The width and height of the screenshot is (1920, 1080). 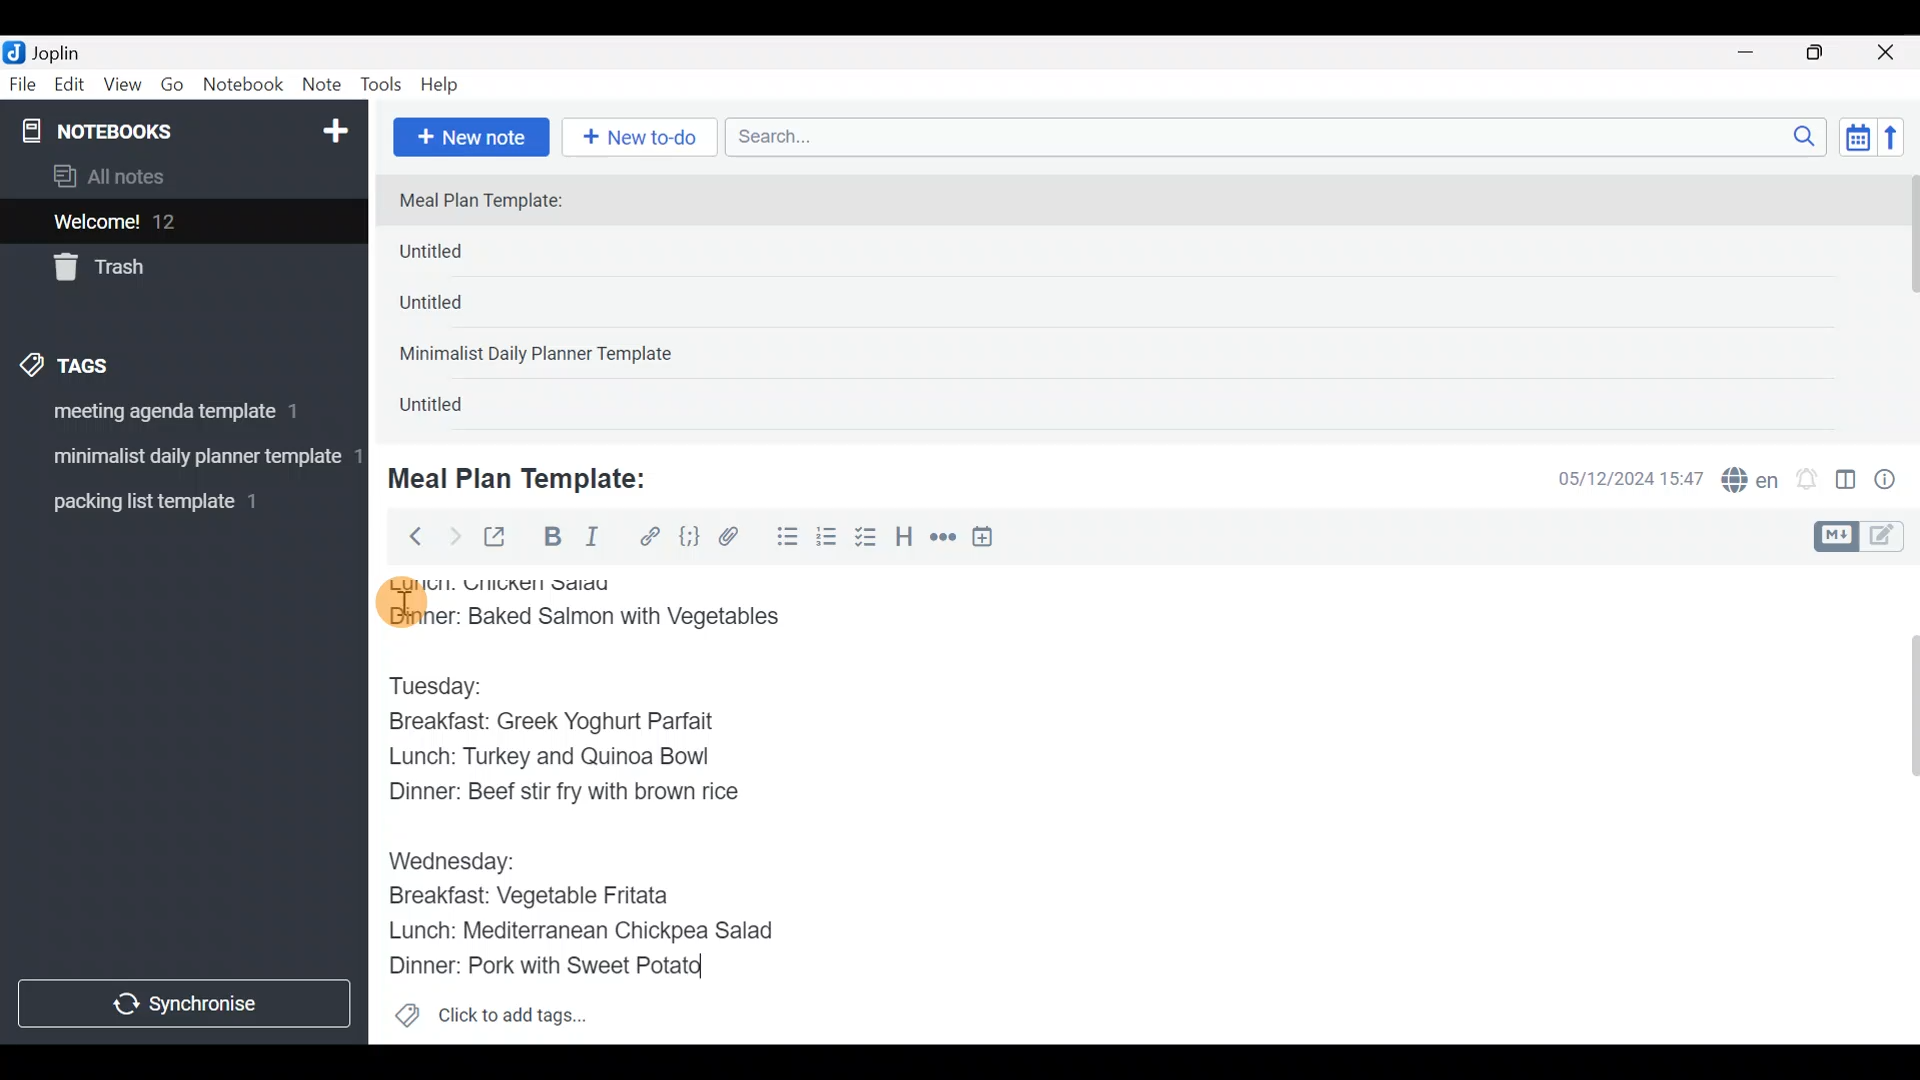 I want to click on Tools, so click(x=382, y=86).